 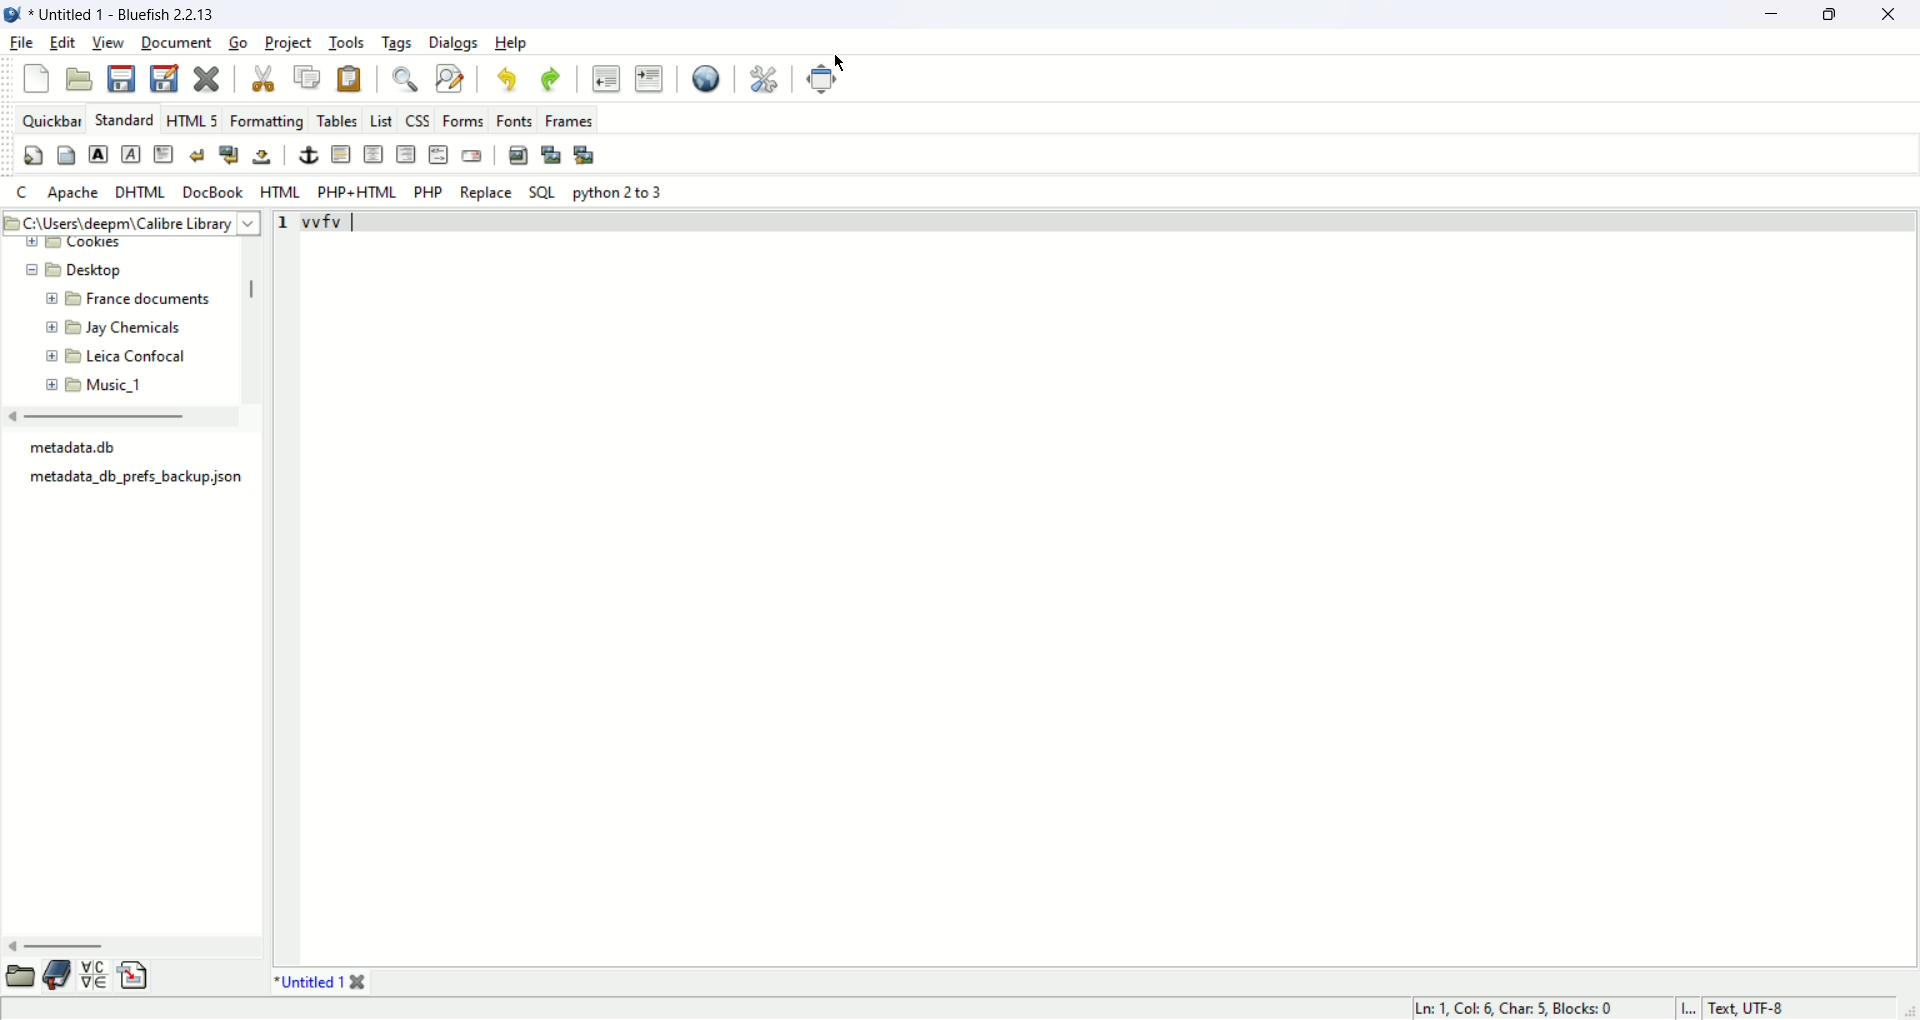 What do you see at coordinates (237, 42) in the screenshot?
I see `go` at bounding box center [237, 42].